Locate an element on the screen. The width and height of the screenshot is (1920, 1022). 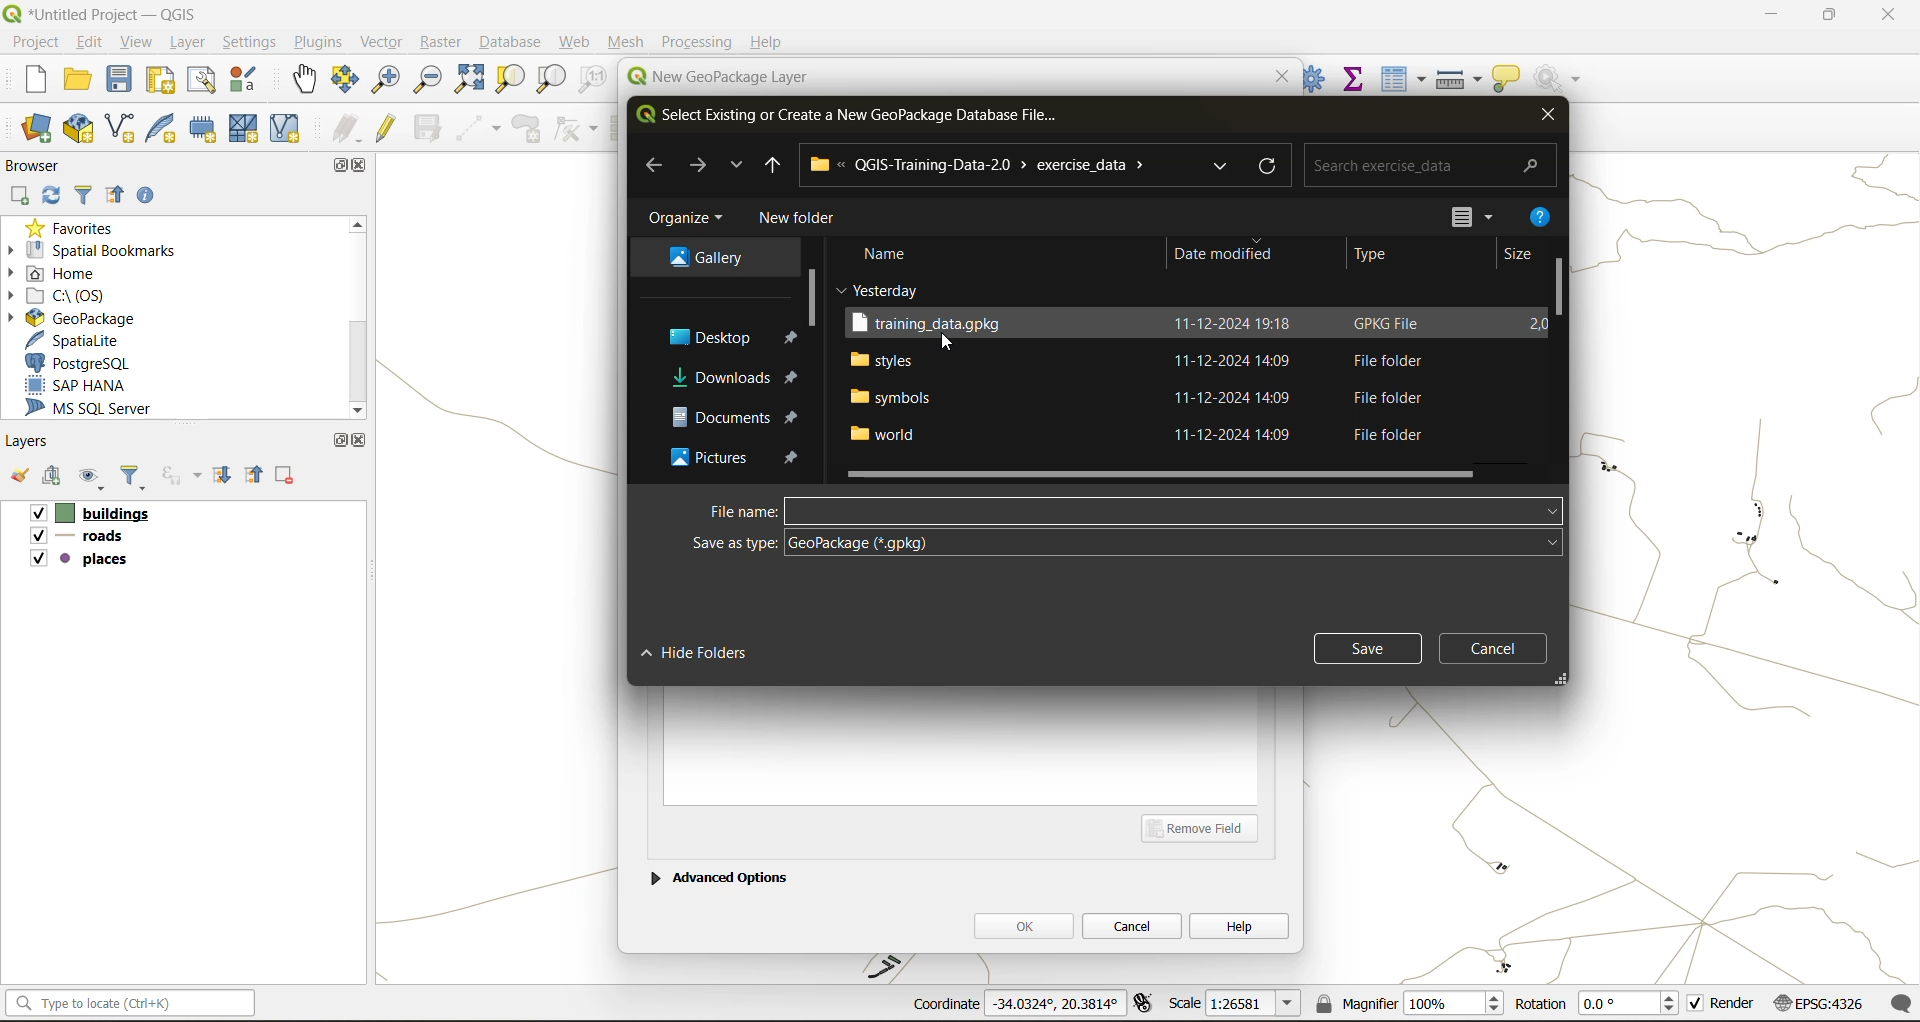
zoom full is located at coordinates (468, 80).